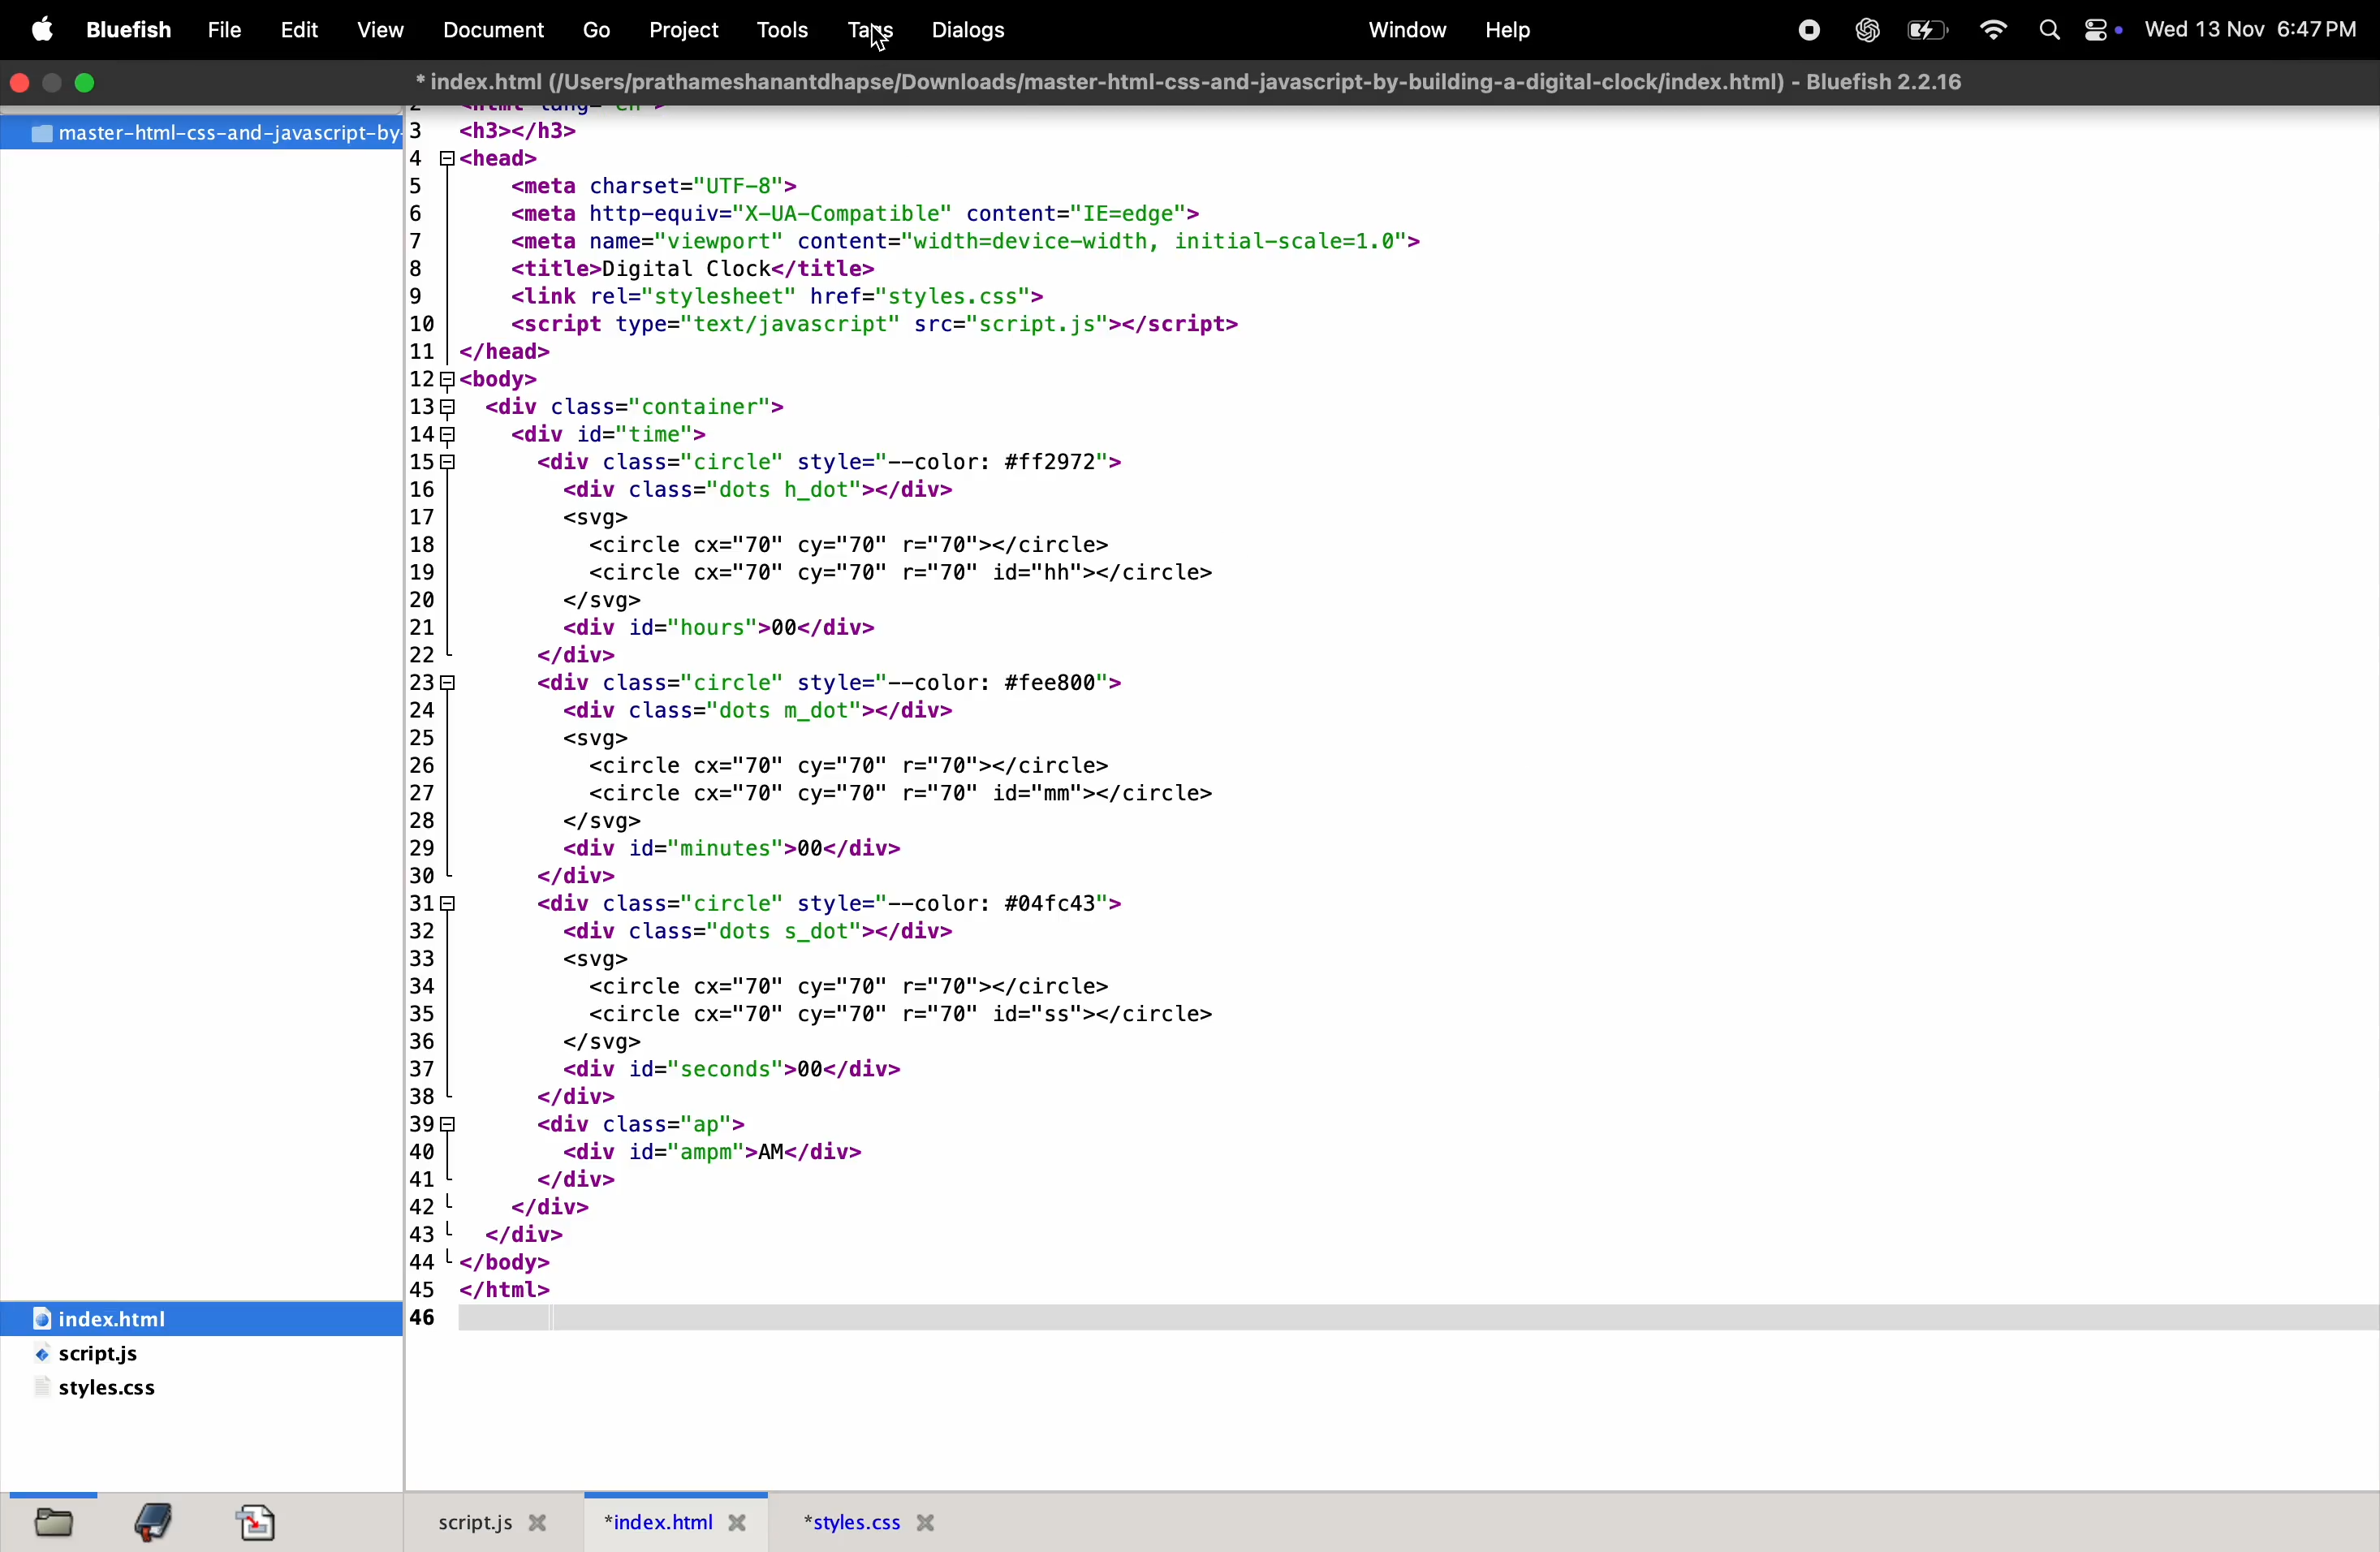 Image resolution: width=2380 pixels, height=1552 pixels. Describe the element at coordinates (96, 84) in the screenshot. I see `maximize` at that location.